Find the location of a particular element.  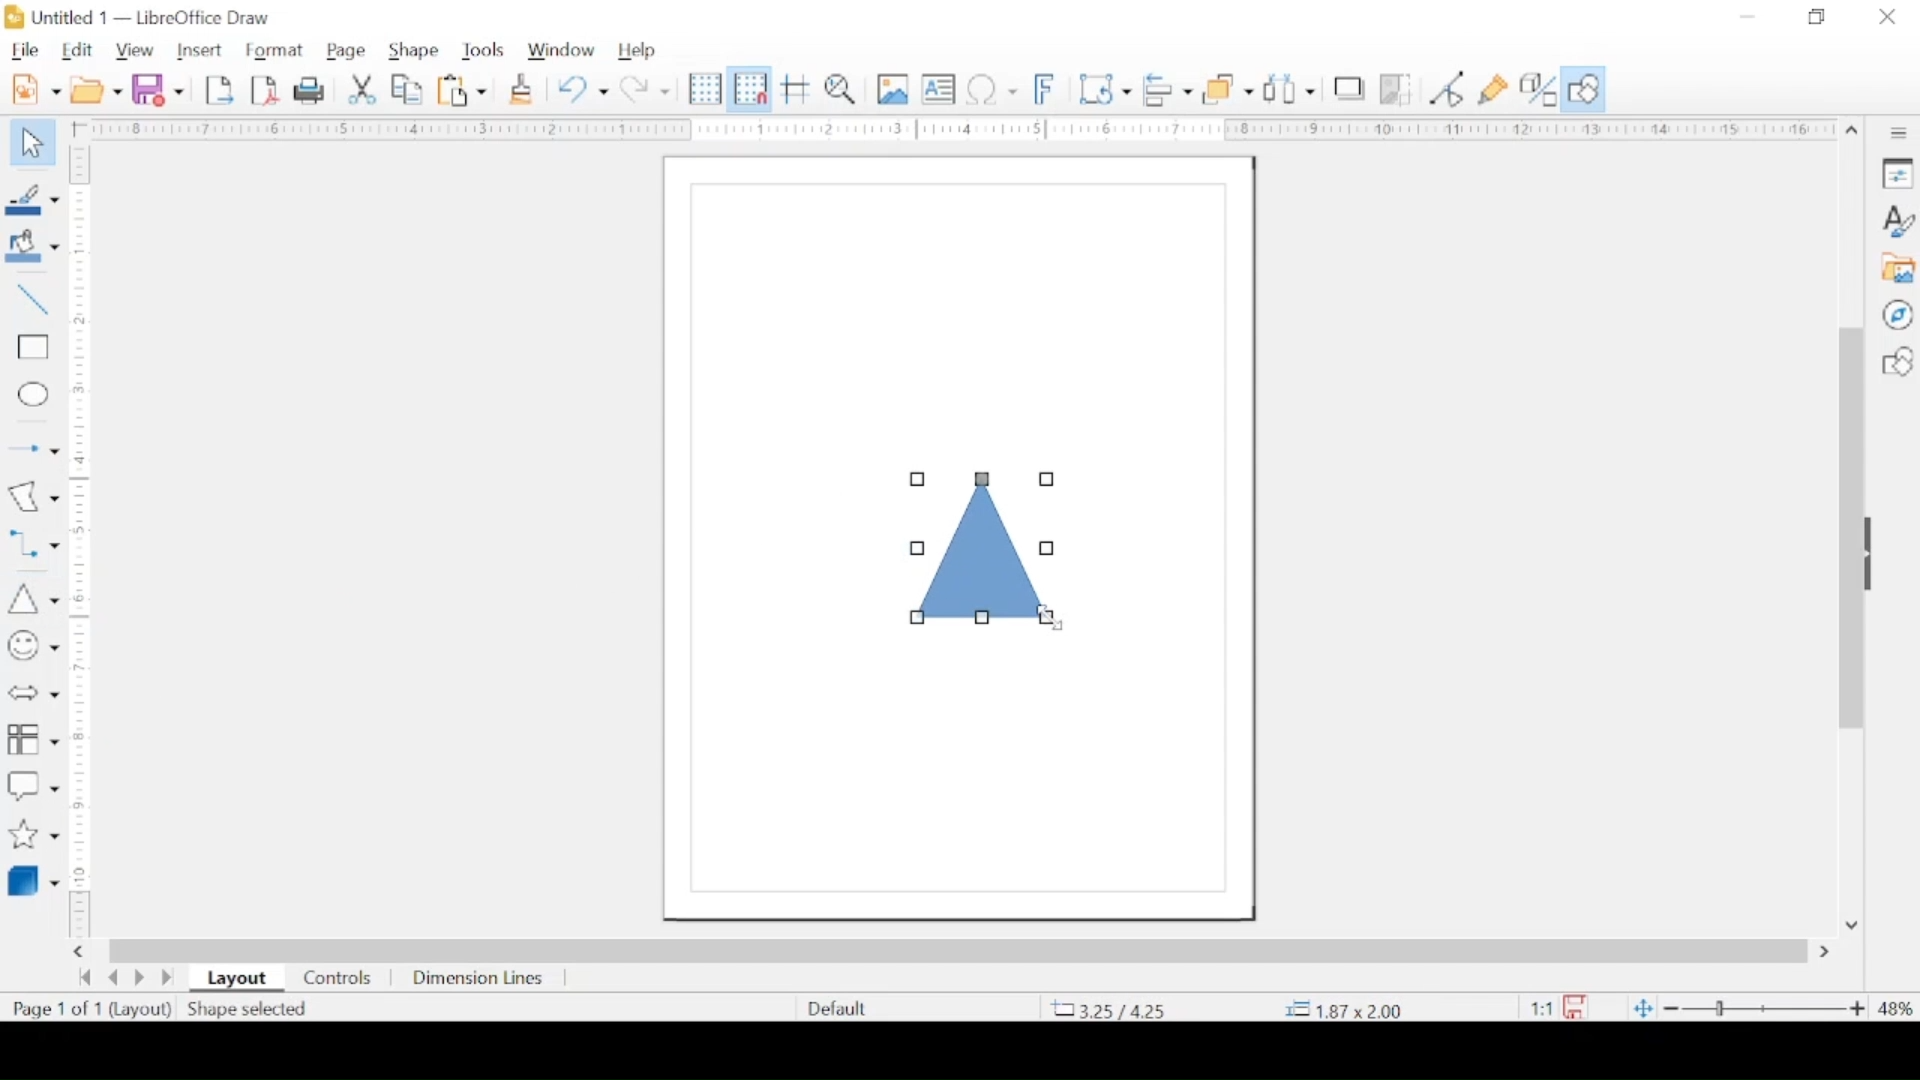

resize handle is located at coordinates (1047, 479).